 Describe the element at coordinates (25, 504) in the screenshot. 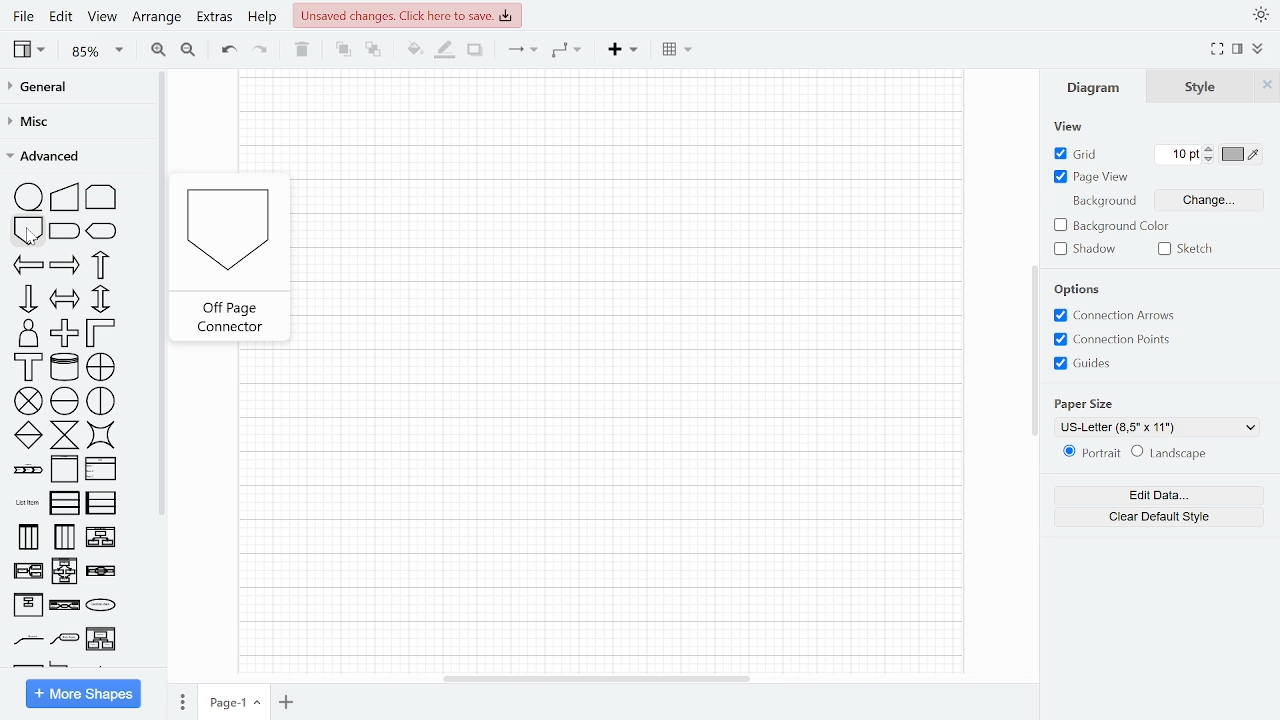

I see `list item` at that location.